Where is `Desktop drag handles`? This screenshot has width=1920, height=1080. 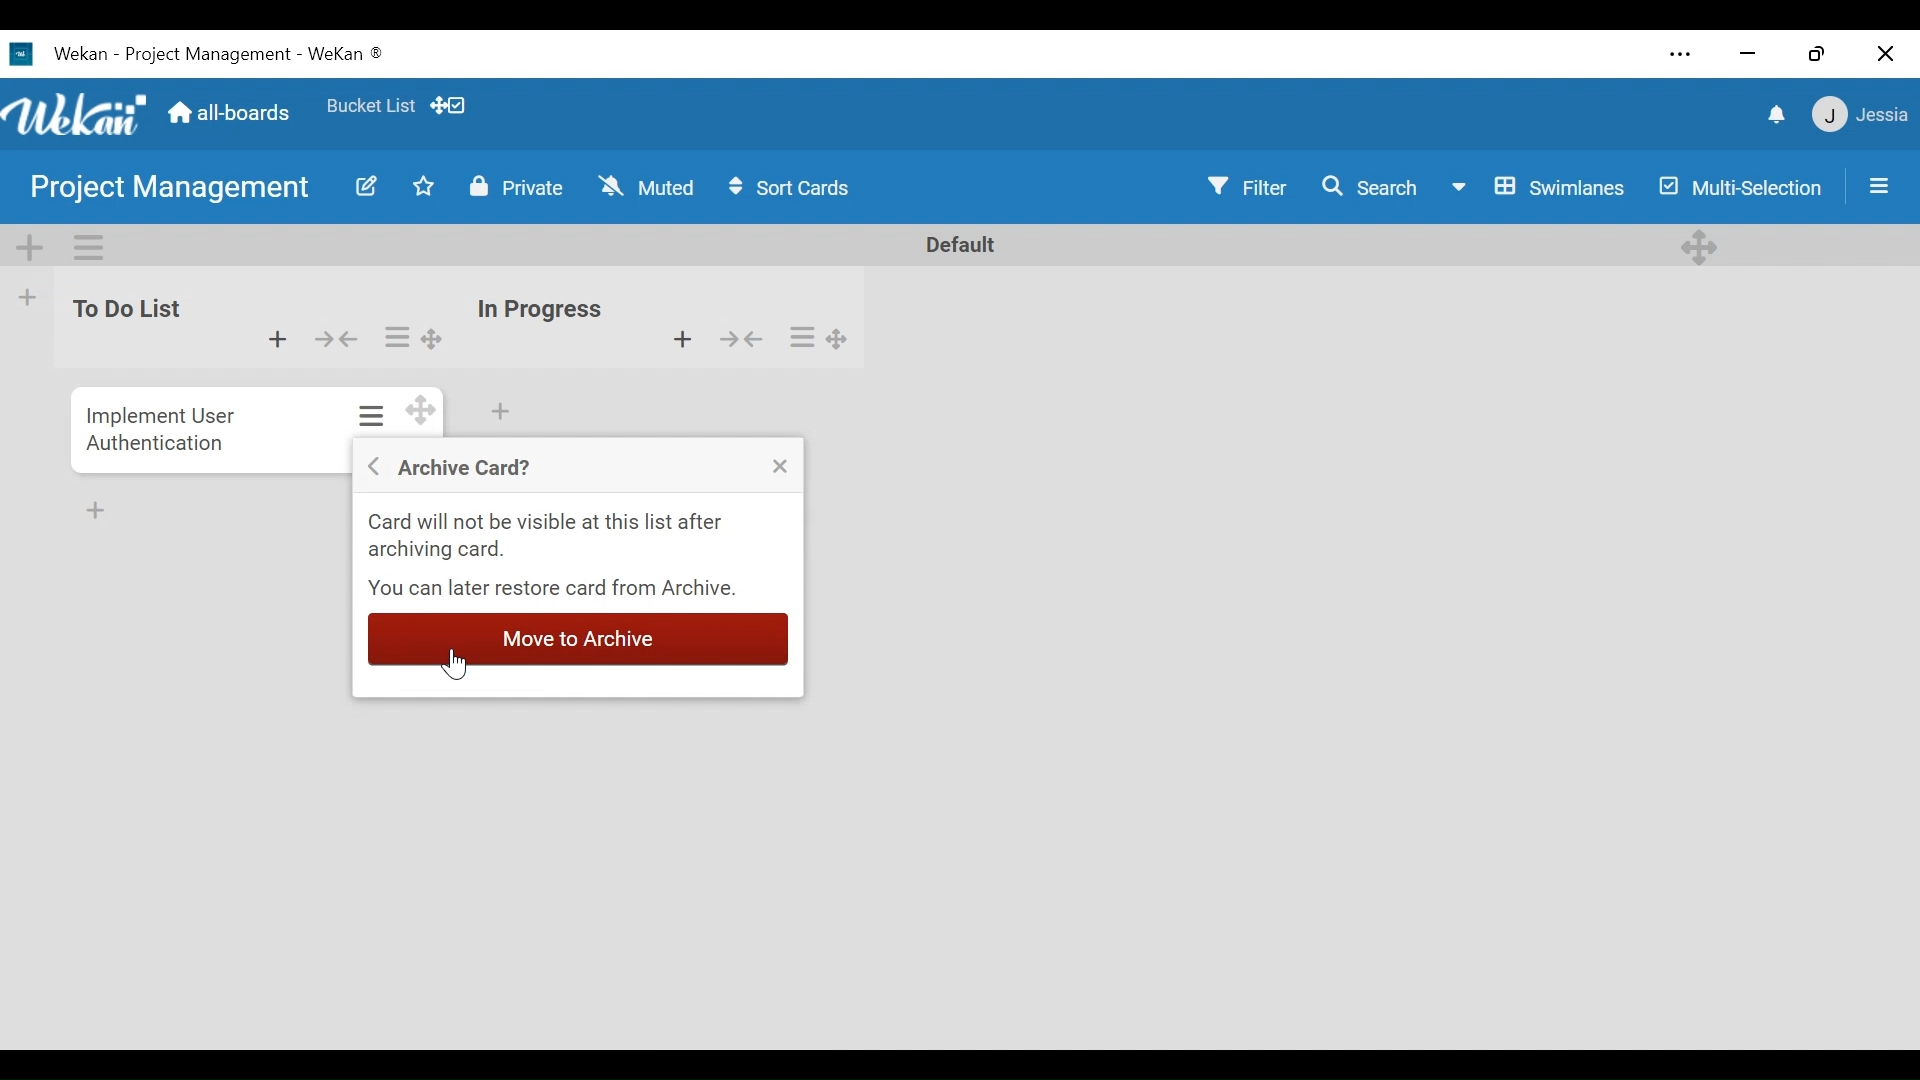
Desktop drag handles is located at coordinates (1701, 245).